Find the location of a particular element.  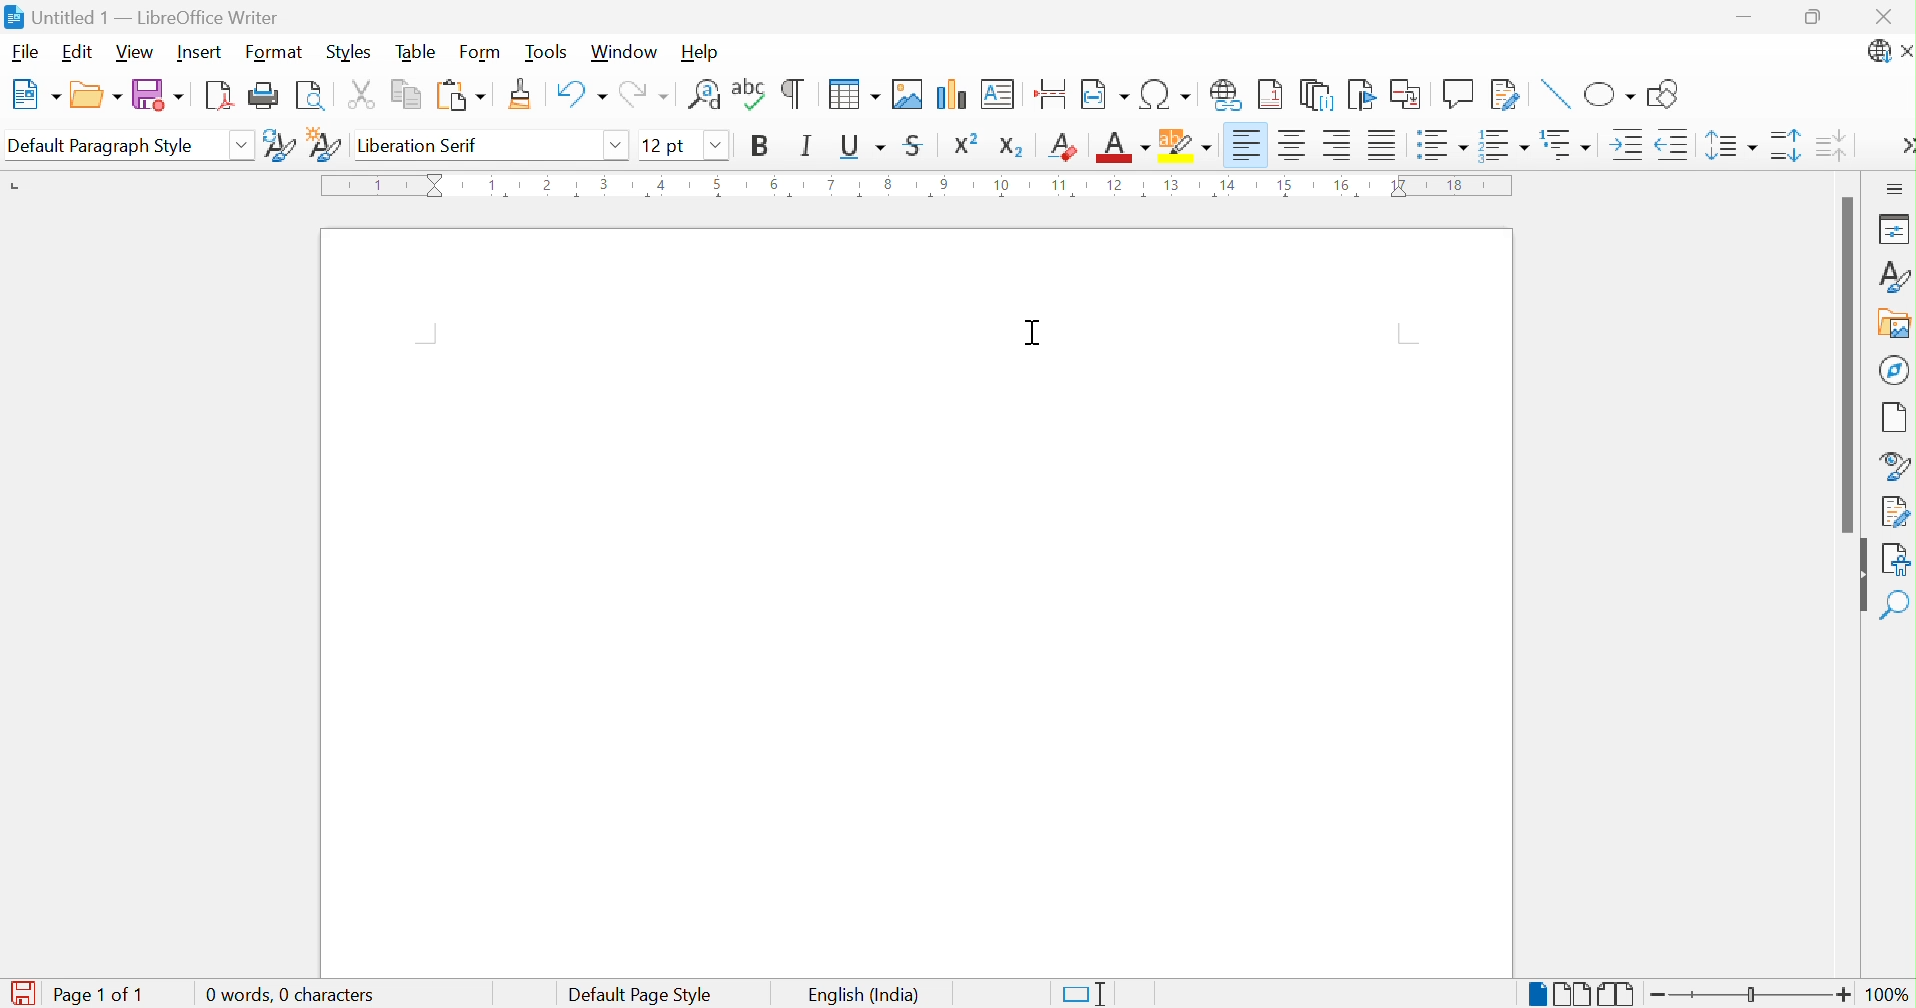

Insert page break is located at coordinates (1055, 92).